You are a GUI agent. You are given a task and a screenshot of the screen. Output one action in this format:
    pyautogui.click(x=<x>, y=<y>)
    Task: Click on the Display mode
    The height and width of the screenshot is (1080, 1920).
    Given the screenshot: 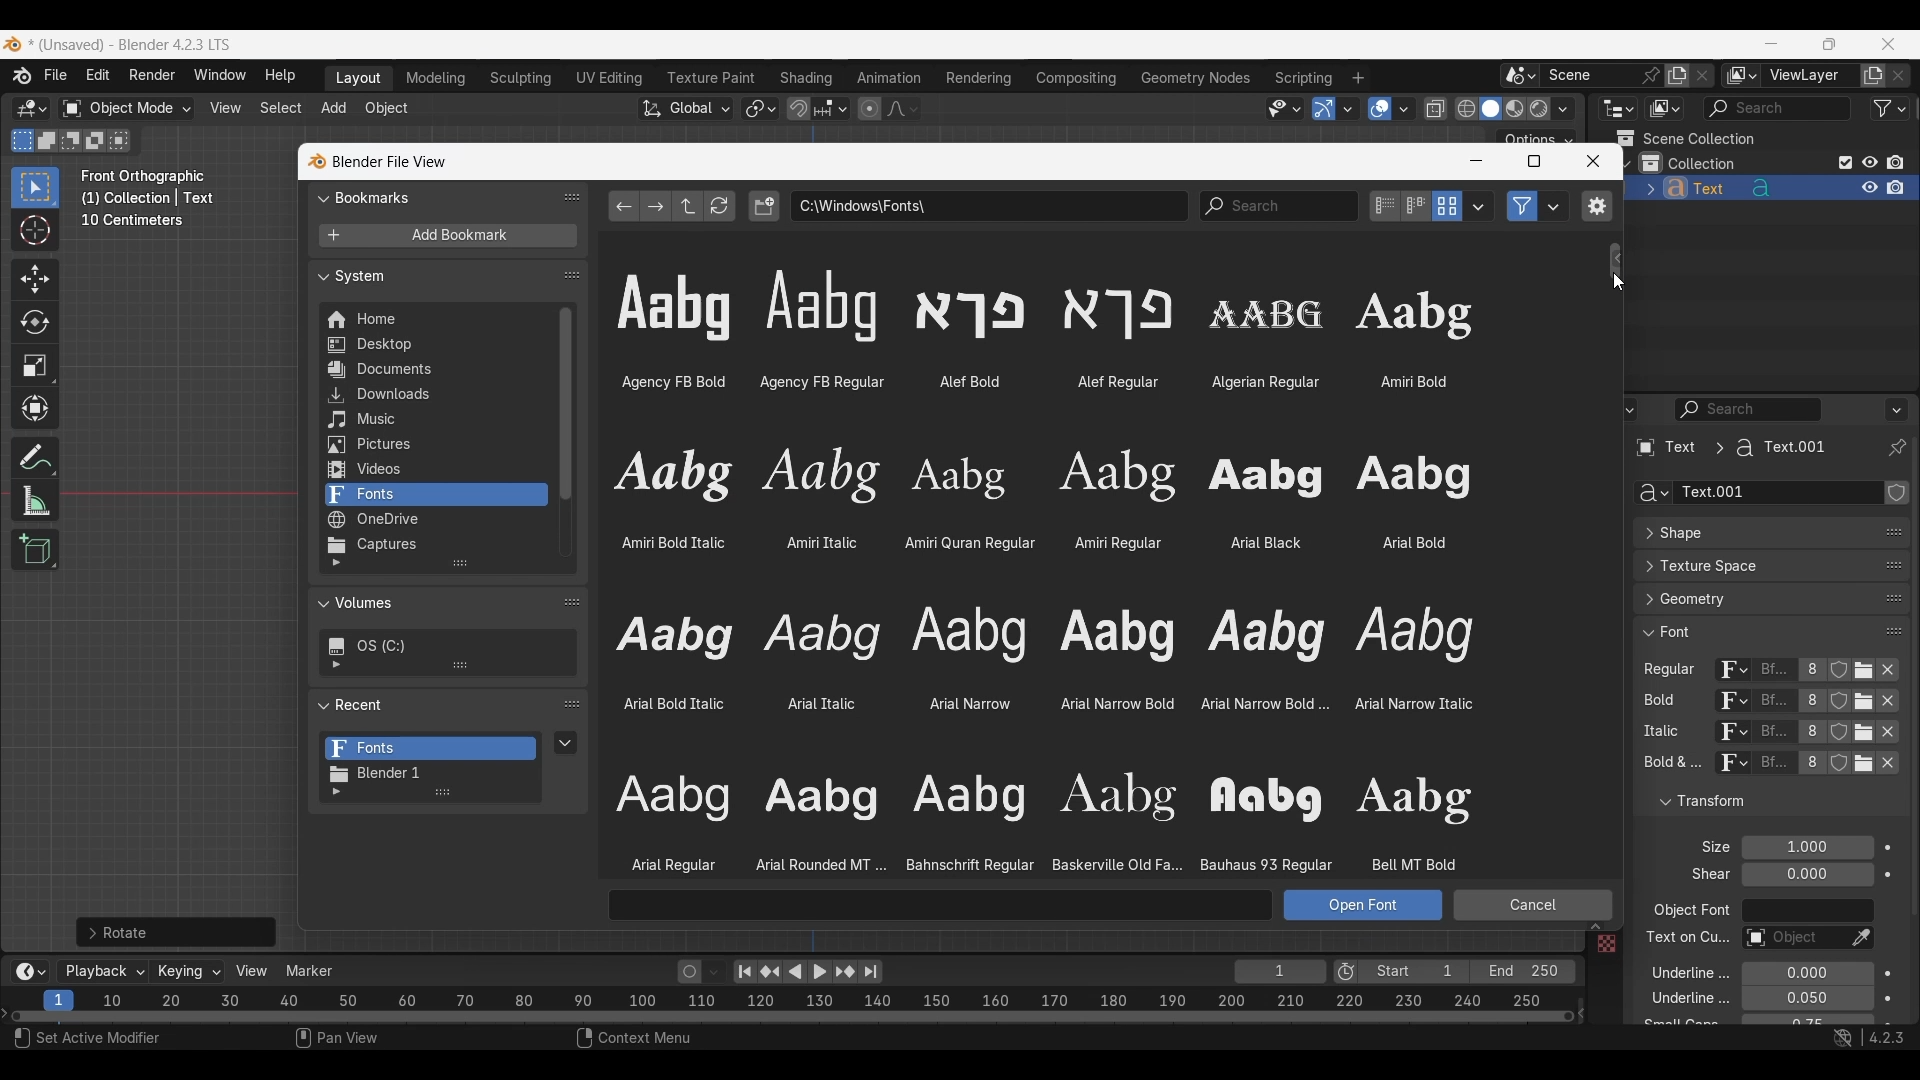 What is the action you would take?
    pyautogui.click(x=1447, y=206)
    